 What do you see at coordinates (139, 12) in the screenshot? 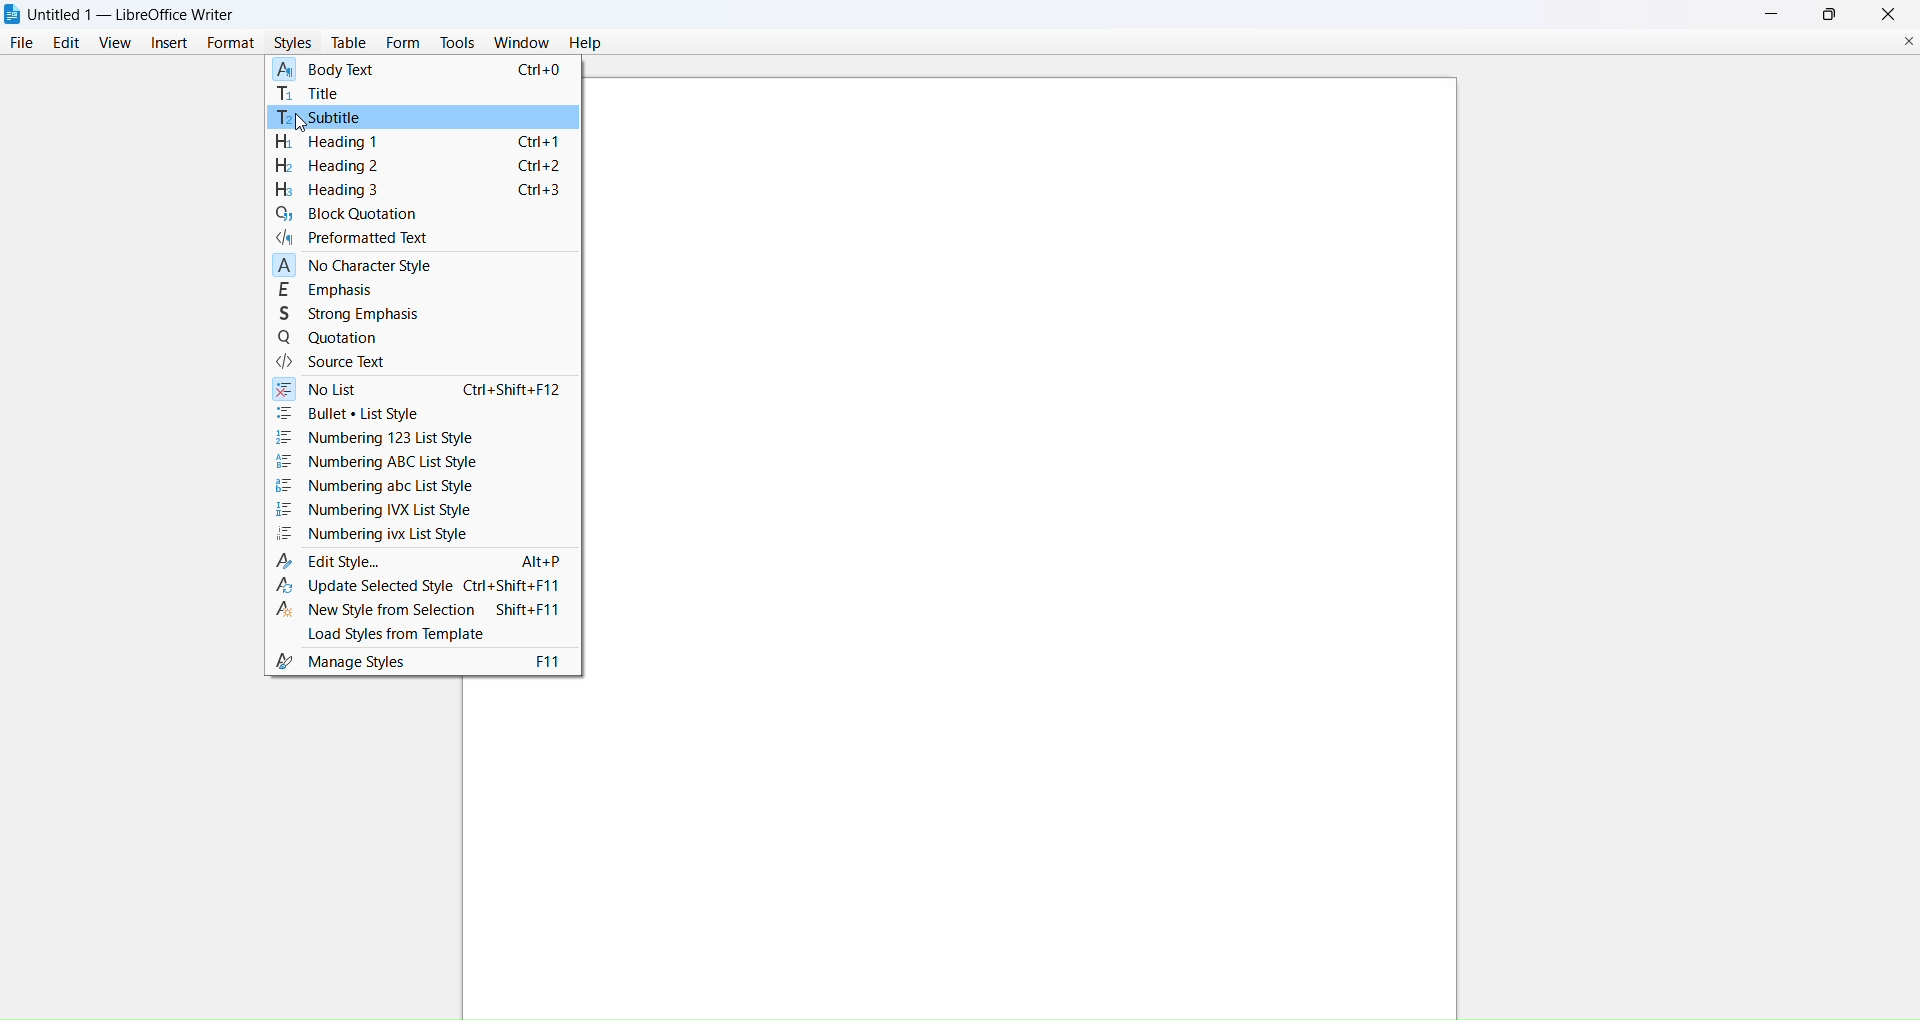
I see `Untitled 1 — LibreOffice Writer` at bounding box center [139, 12].